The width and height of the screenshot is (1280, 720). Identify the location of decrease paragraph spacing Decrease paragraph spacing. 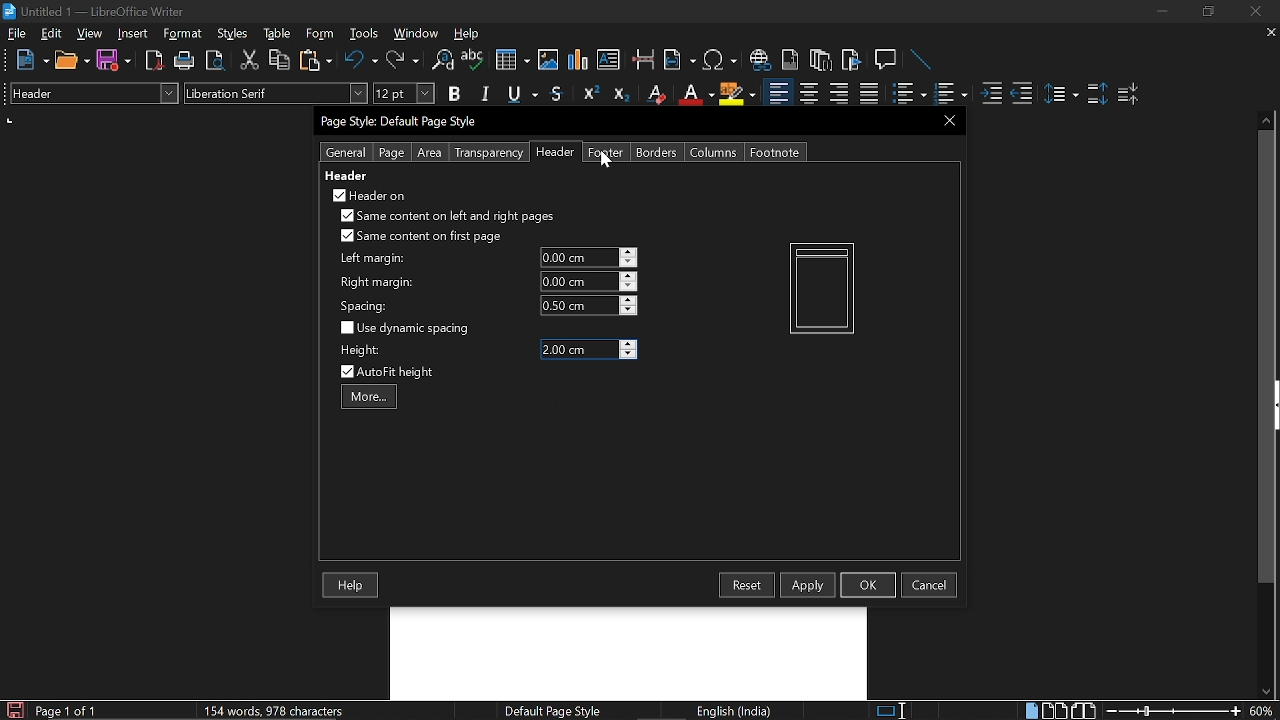
(1130, 93).